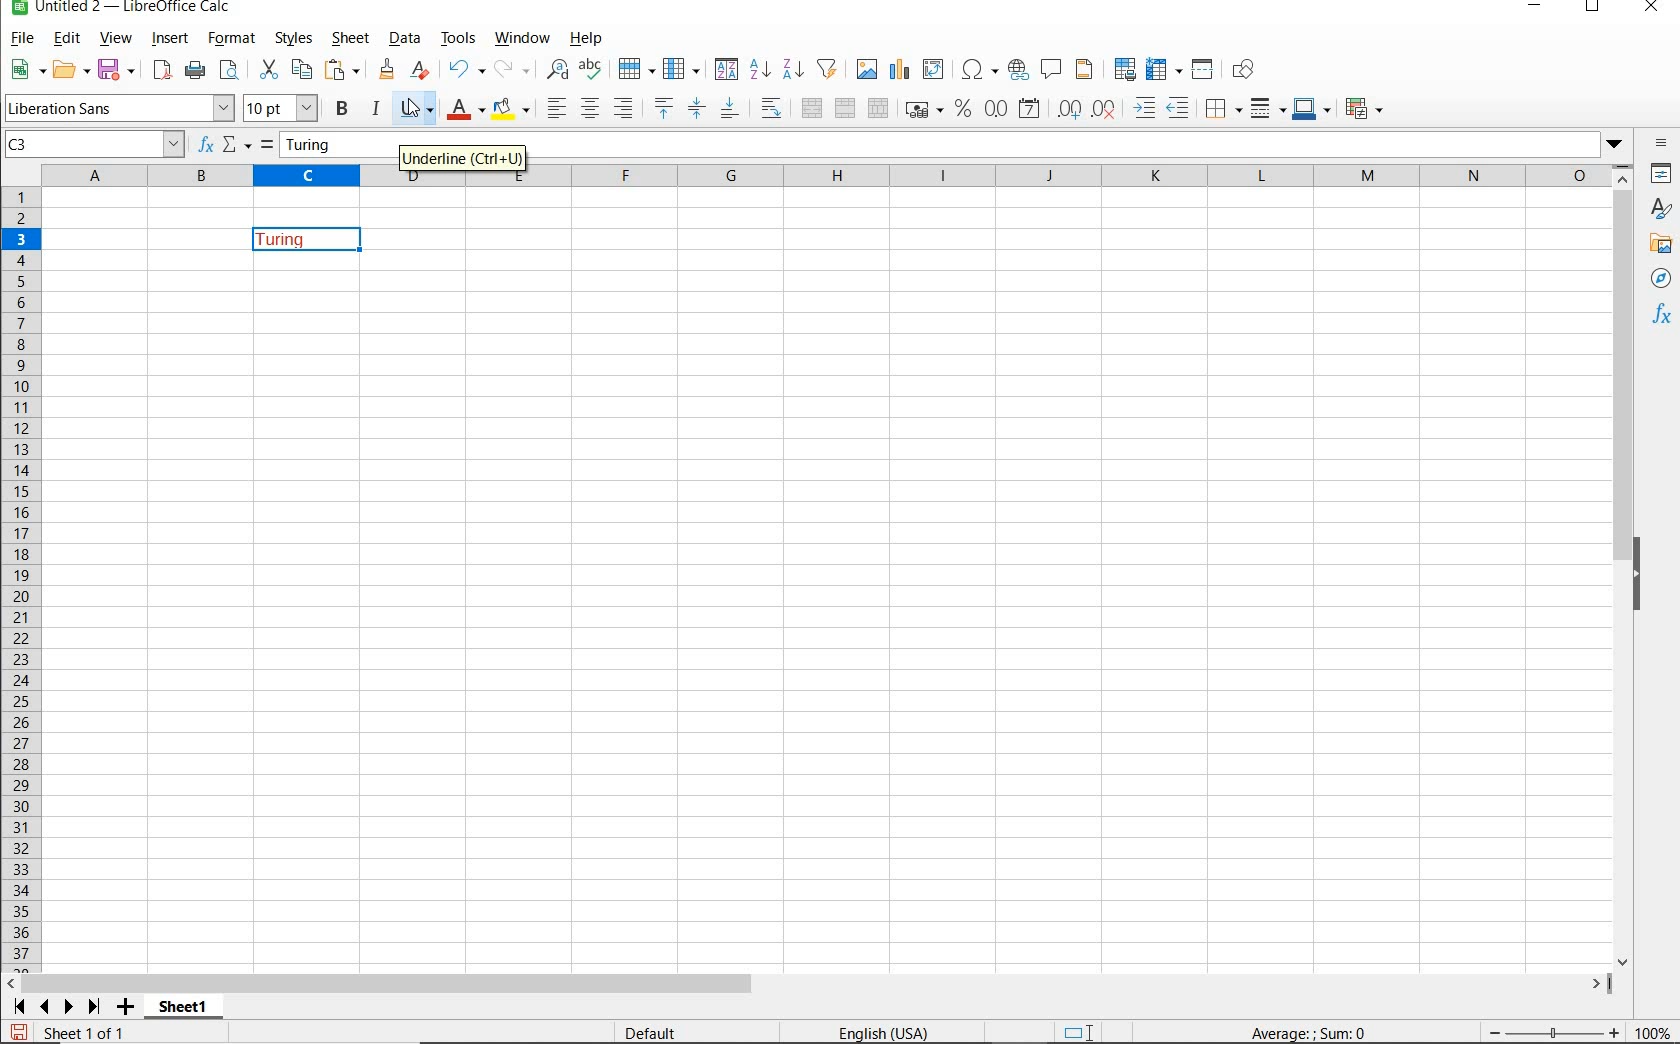 Image resolution: width=1680 pixels, height=1044 pixels. Describe the element at coordinates (21, 582) in the screenshot. I see `ROWS` at that location.